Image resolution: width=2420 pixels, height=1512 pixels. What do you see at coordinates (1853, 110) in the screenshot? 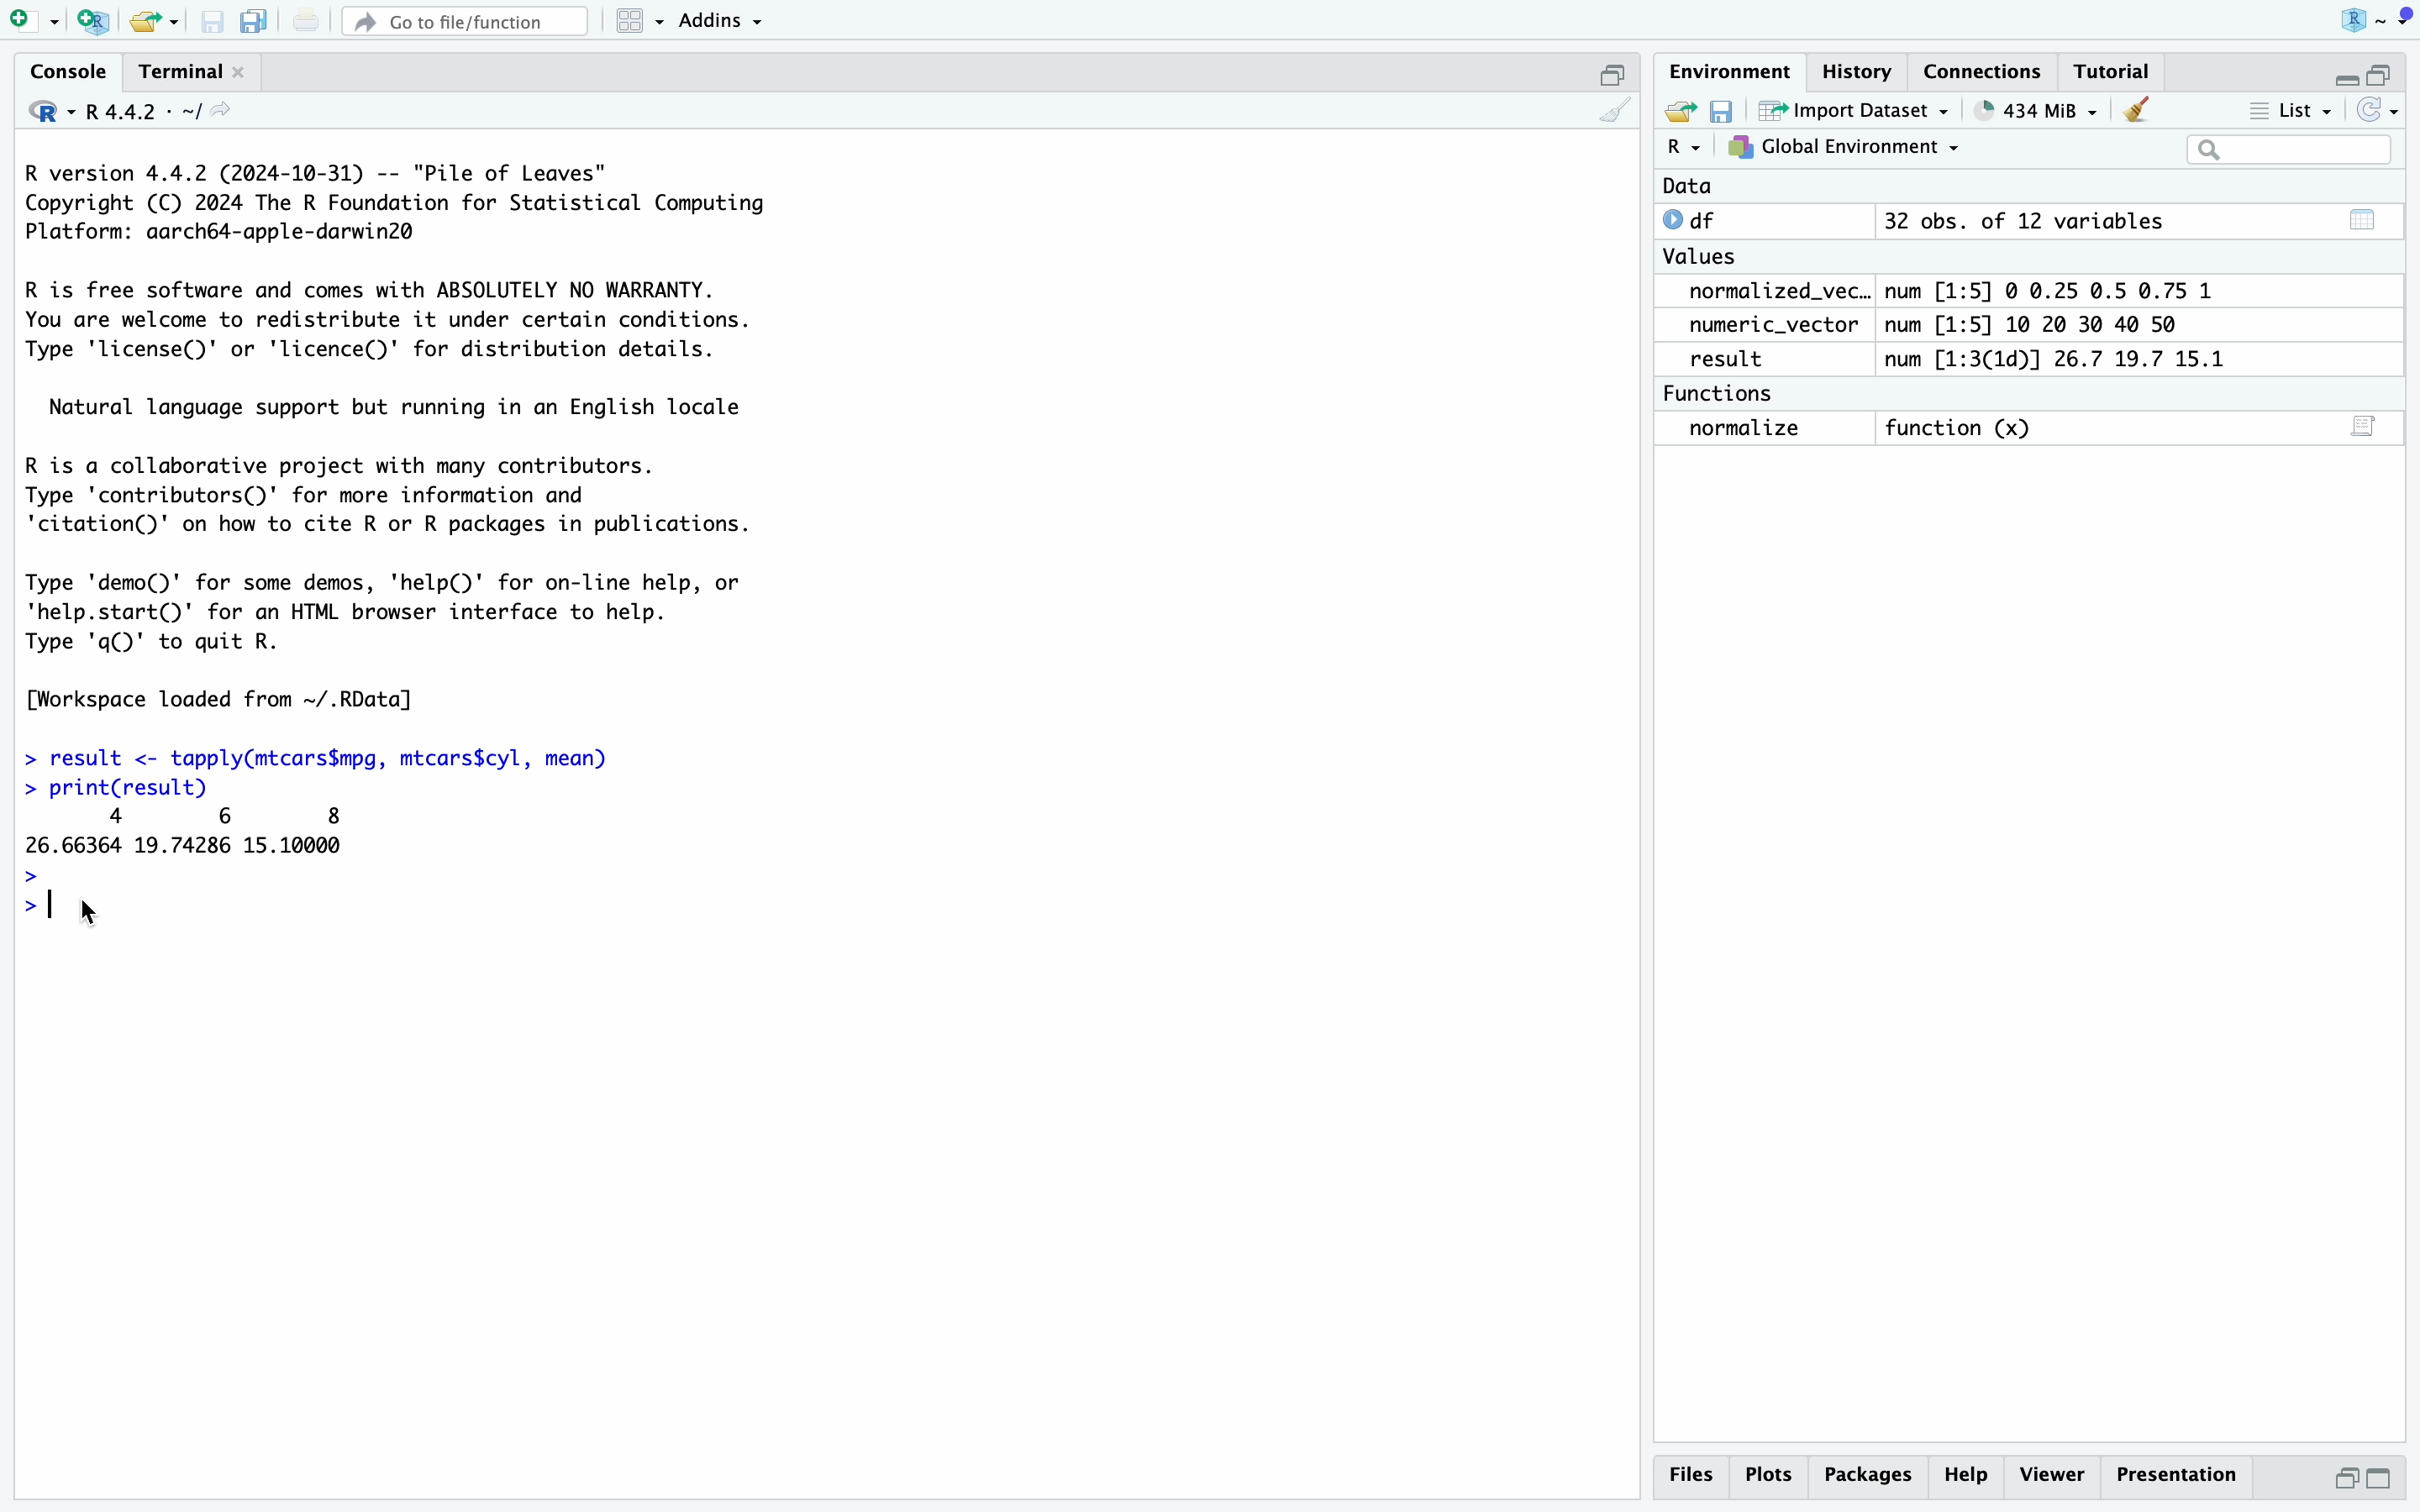
I see `Import Dataset` at bounding box center [1853, 110].